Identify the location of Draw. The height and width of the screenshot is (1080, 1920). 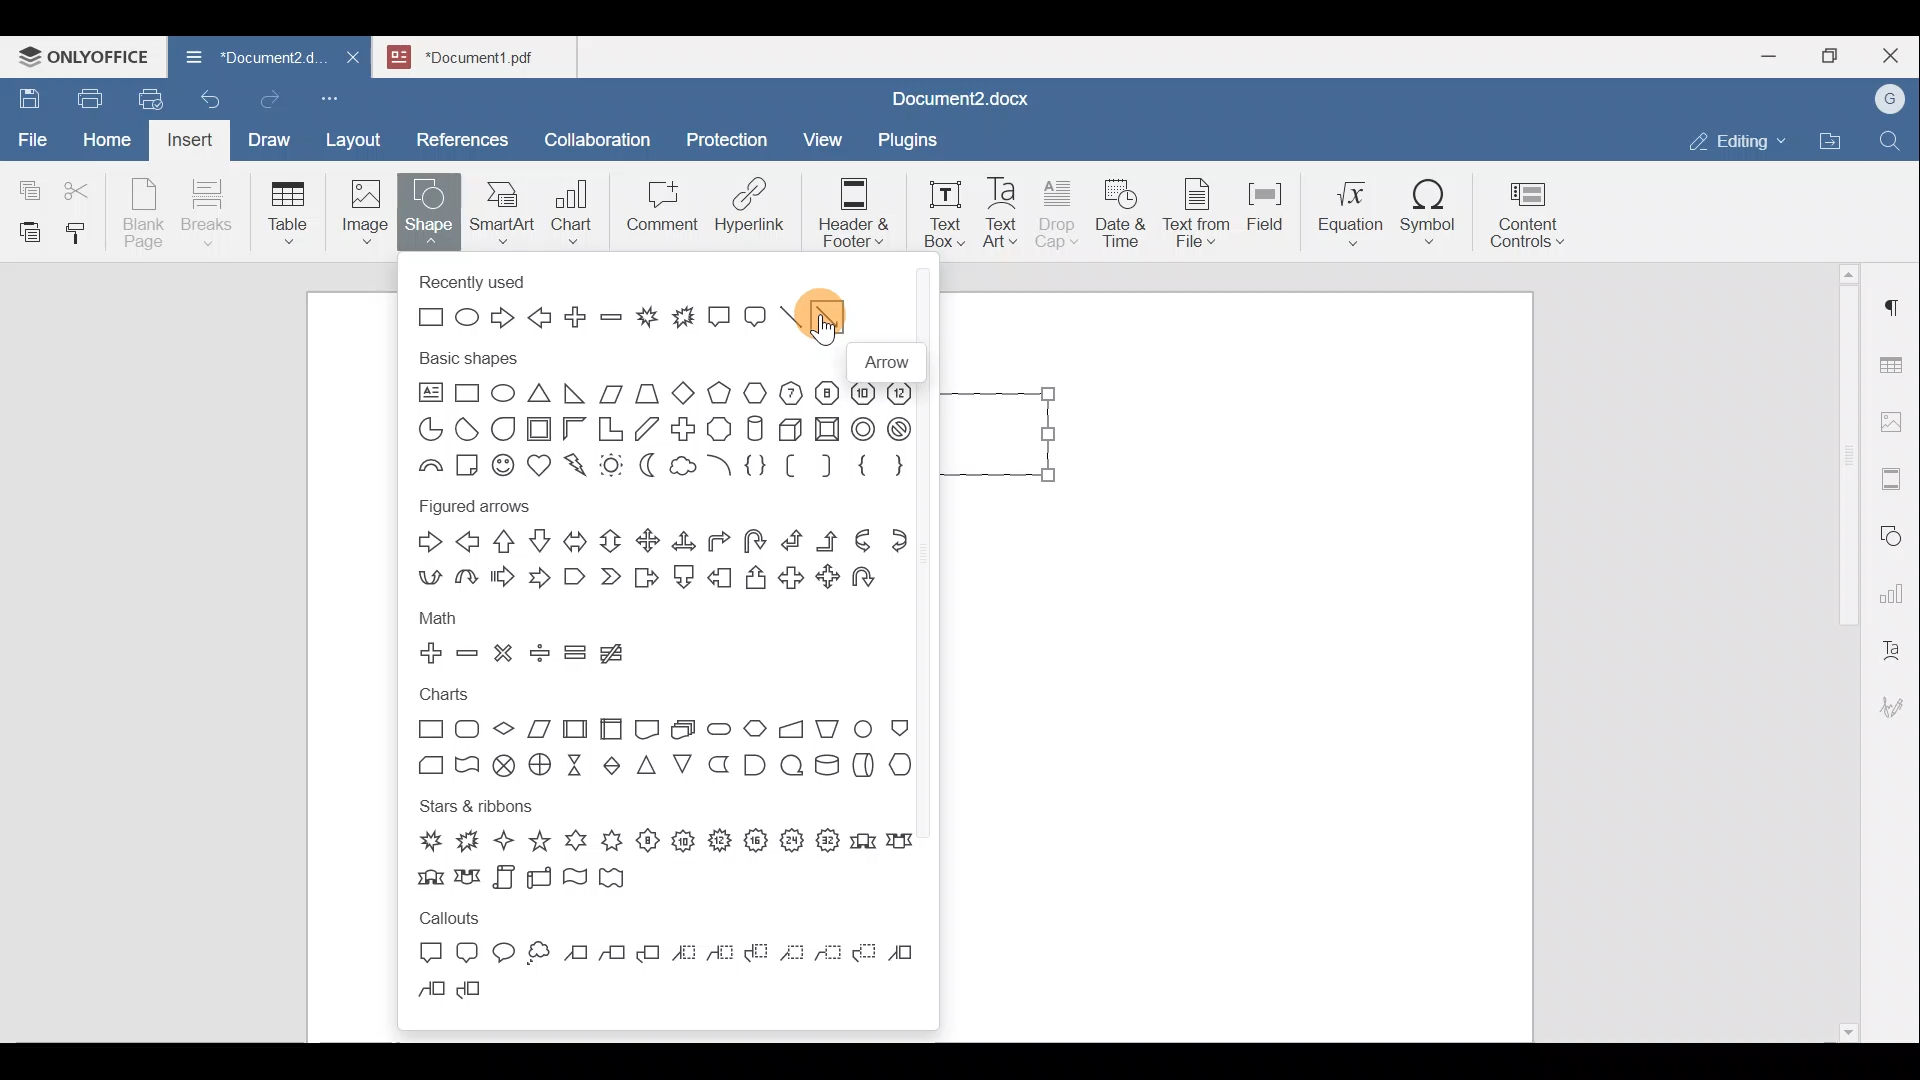
(266, 135).